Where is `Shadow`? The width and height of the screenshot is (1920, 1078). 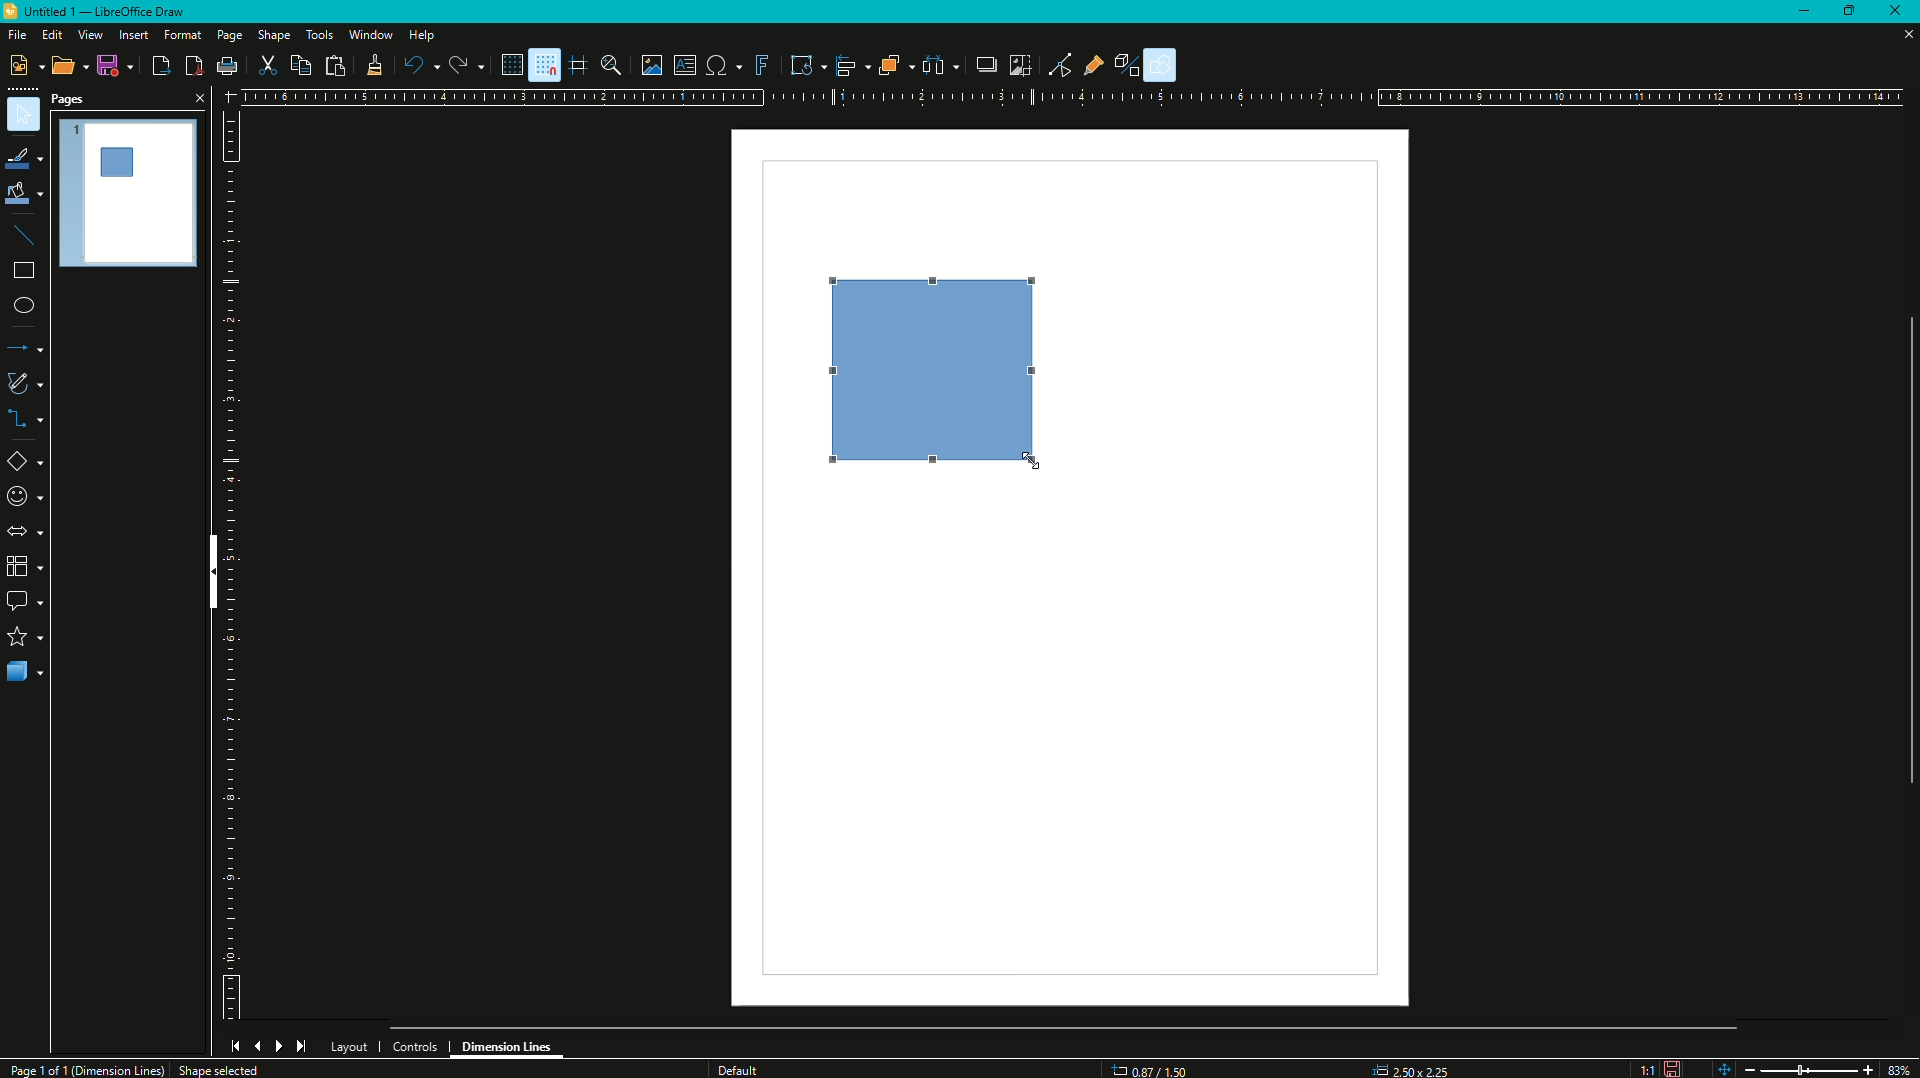
Shadow is located at coordinates (981, 65).